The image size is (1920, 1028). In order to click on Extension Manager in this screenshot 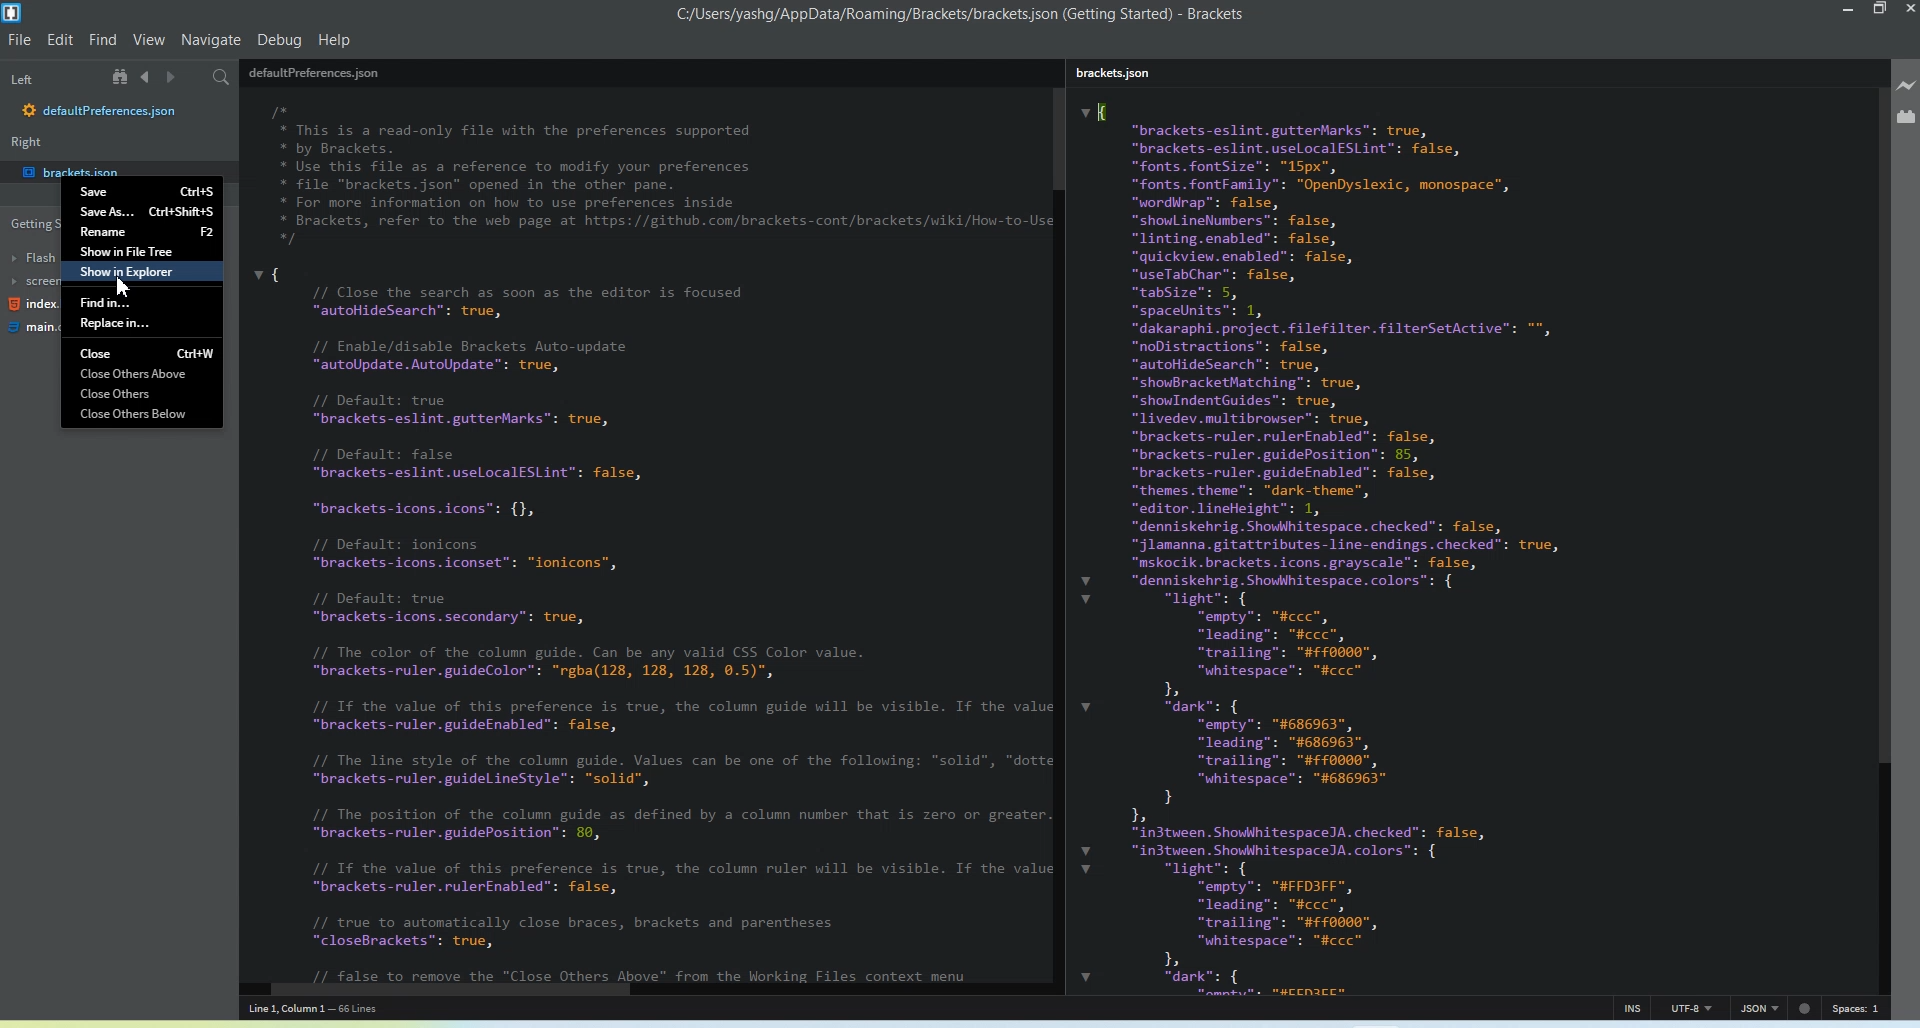, I will do `click(1905, 116)`.